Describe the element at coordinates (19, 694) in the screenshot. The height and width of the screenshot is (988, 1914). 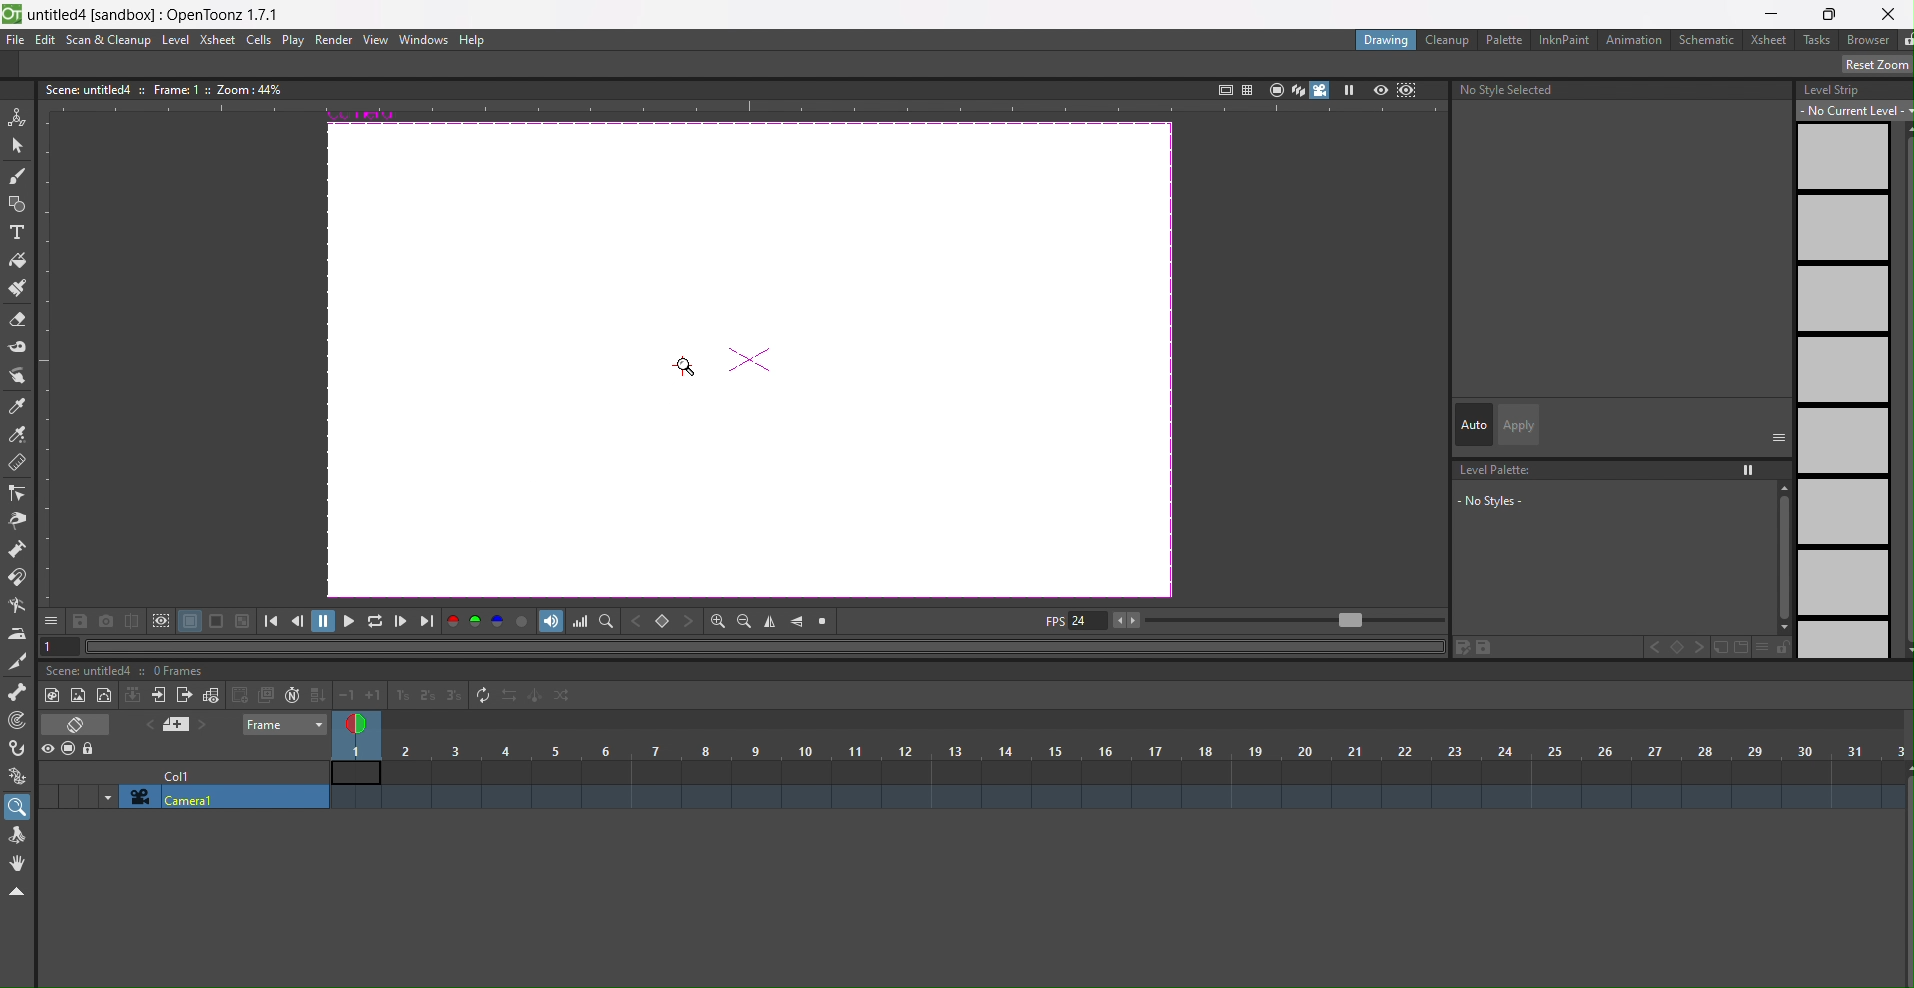
I see `skeleton tool` at that location.